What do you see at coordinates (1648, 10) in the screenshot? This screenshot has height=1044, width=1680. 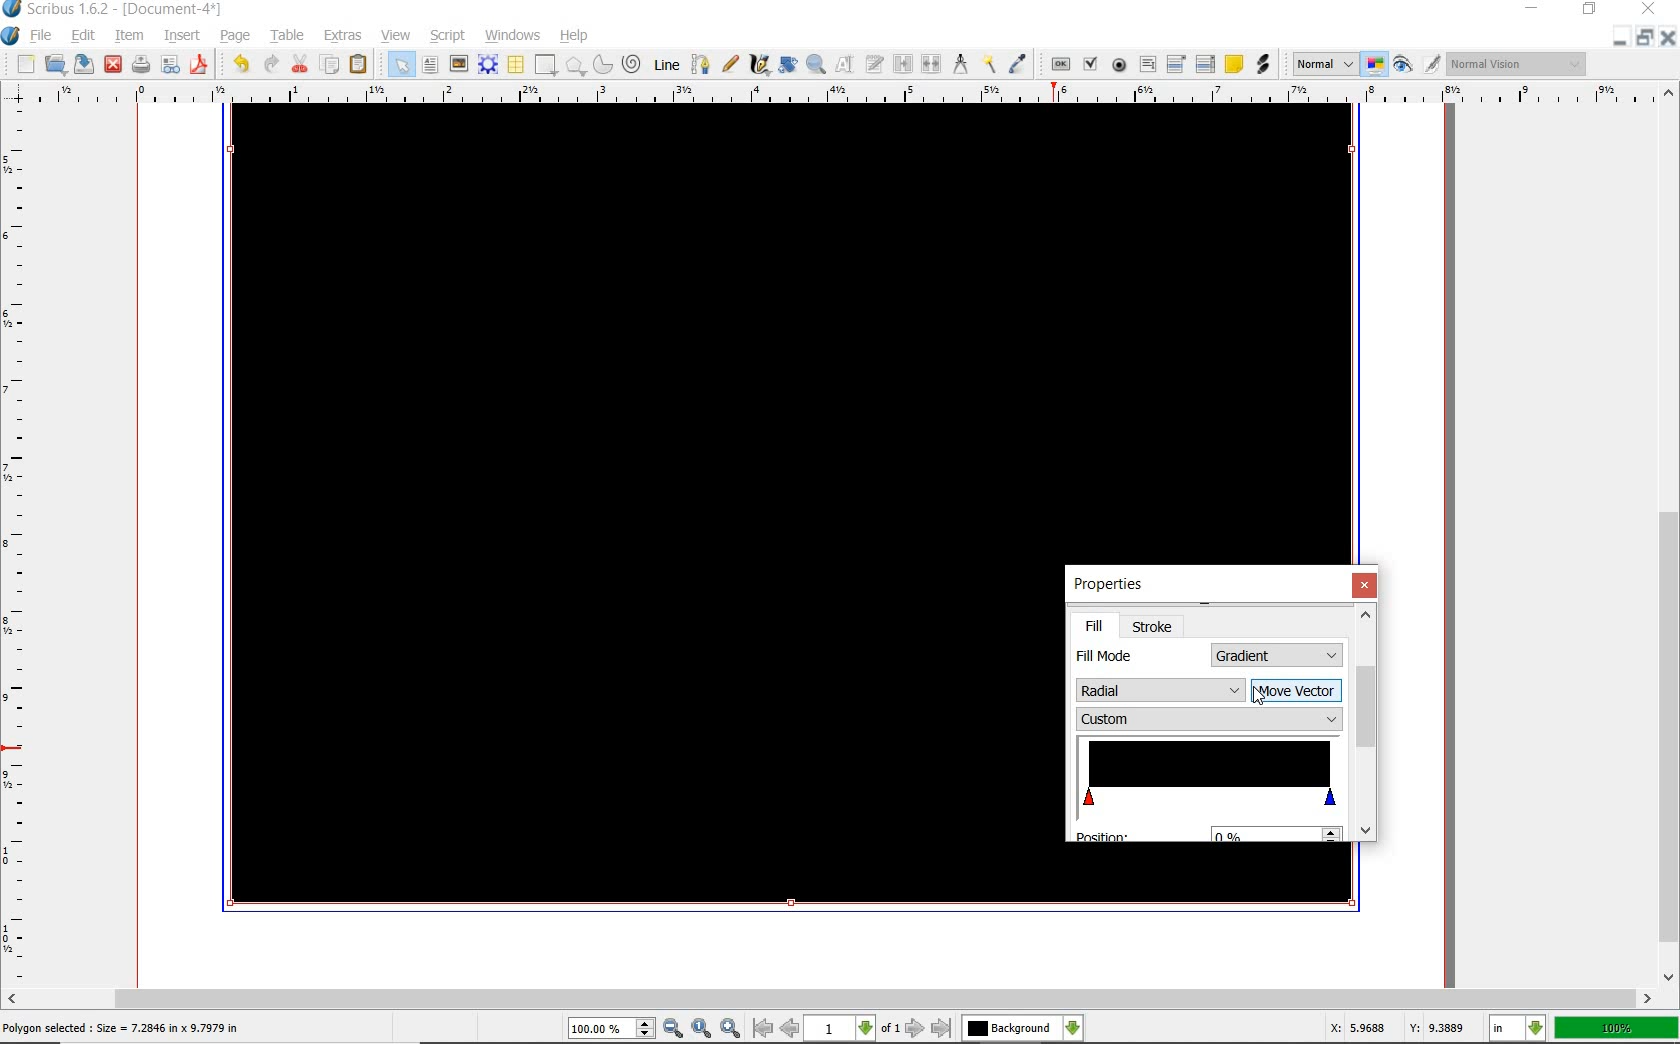 I see `close` at bounding box center [1648, 10].